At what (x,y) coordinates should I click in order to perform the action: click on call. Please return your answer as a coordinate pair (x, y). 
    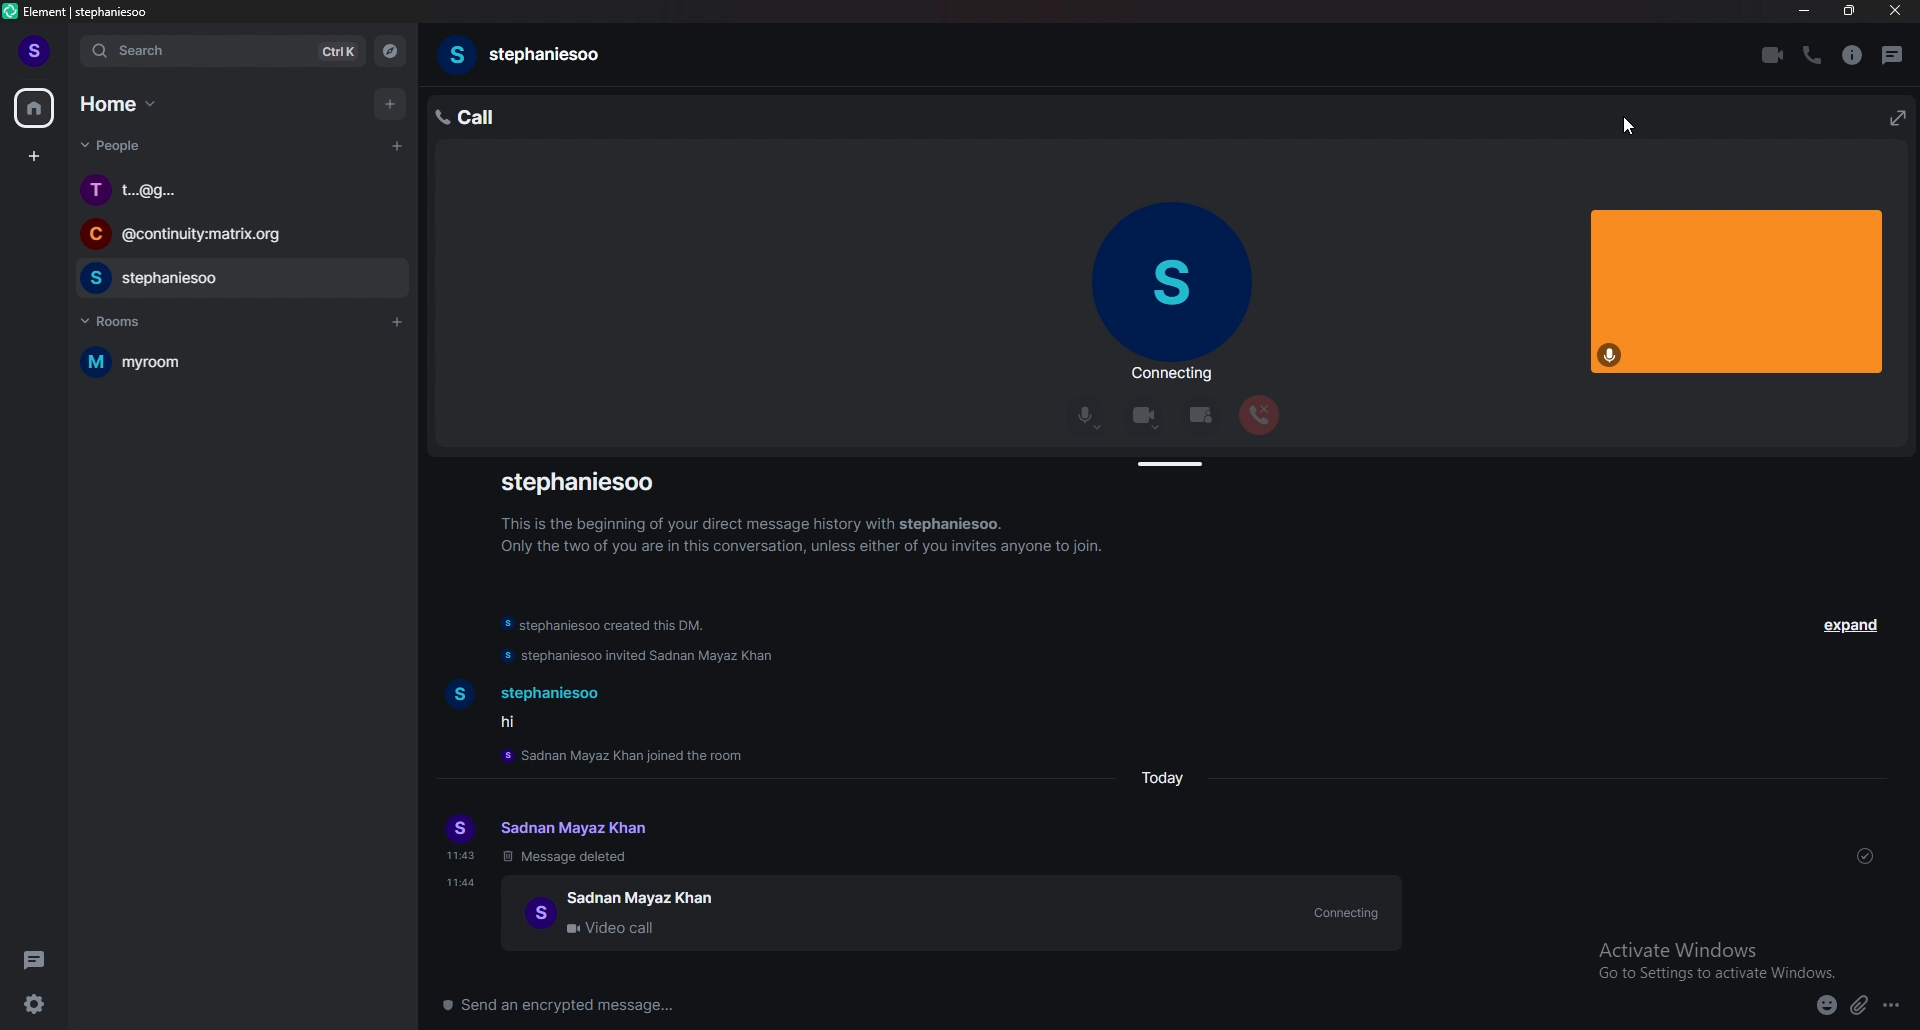
    Looking at the image, I should click on (485, 115).